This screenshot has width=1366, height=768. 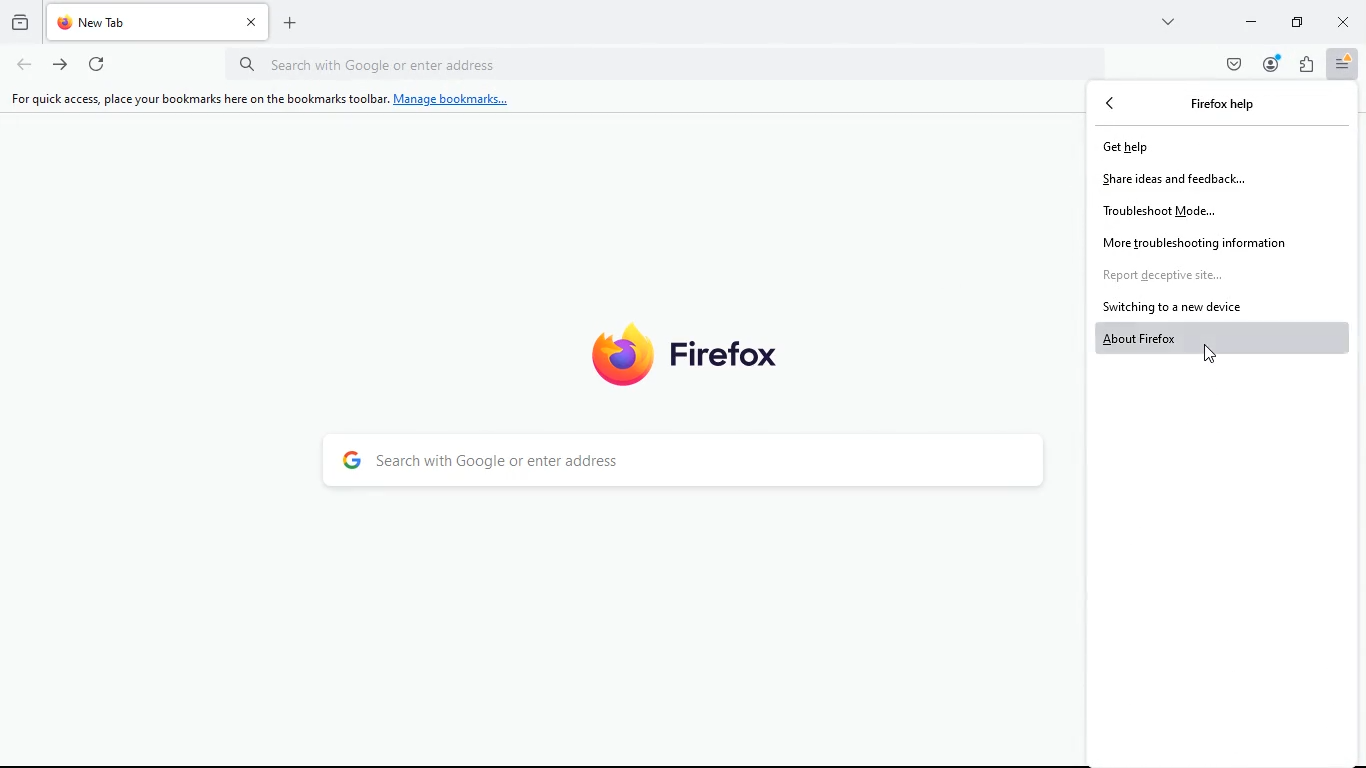 What do you see at coordinates (1175, 179) in the screenshot?
I see `share ideas and feedback` at bounding box center [1175, 179].